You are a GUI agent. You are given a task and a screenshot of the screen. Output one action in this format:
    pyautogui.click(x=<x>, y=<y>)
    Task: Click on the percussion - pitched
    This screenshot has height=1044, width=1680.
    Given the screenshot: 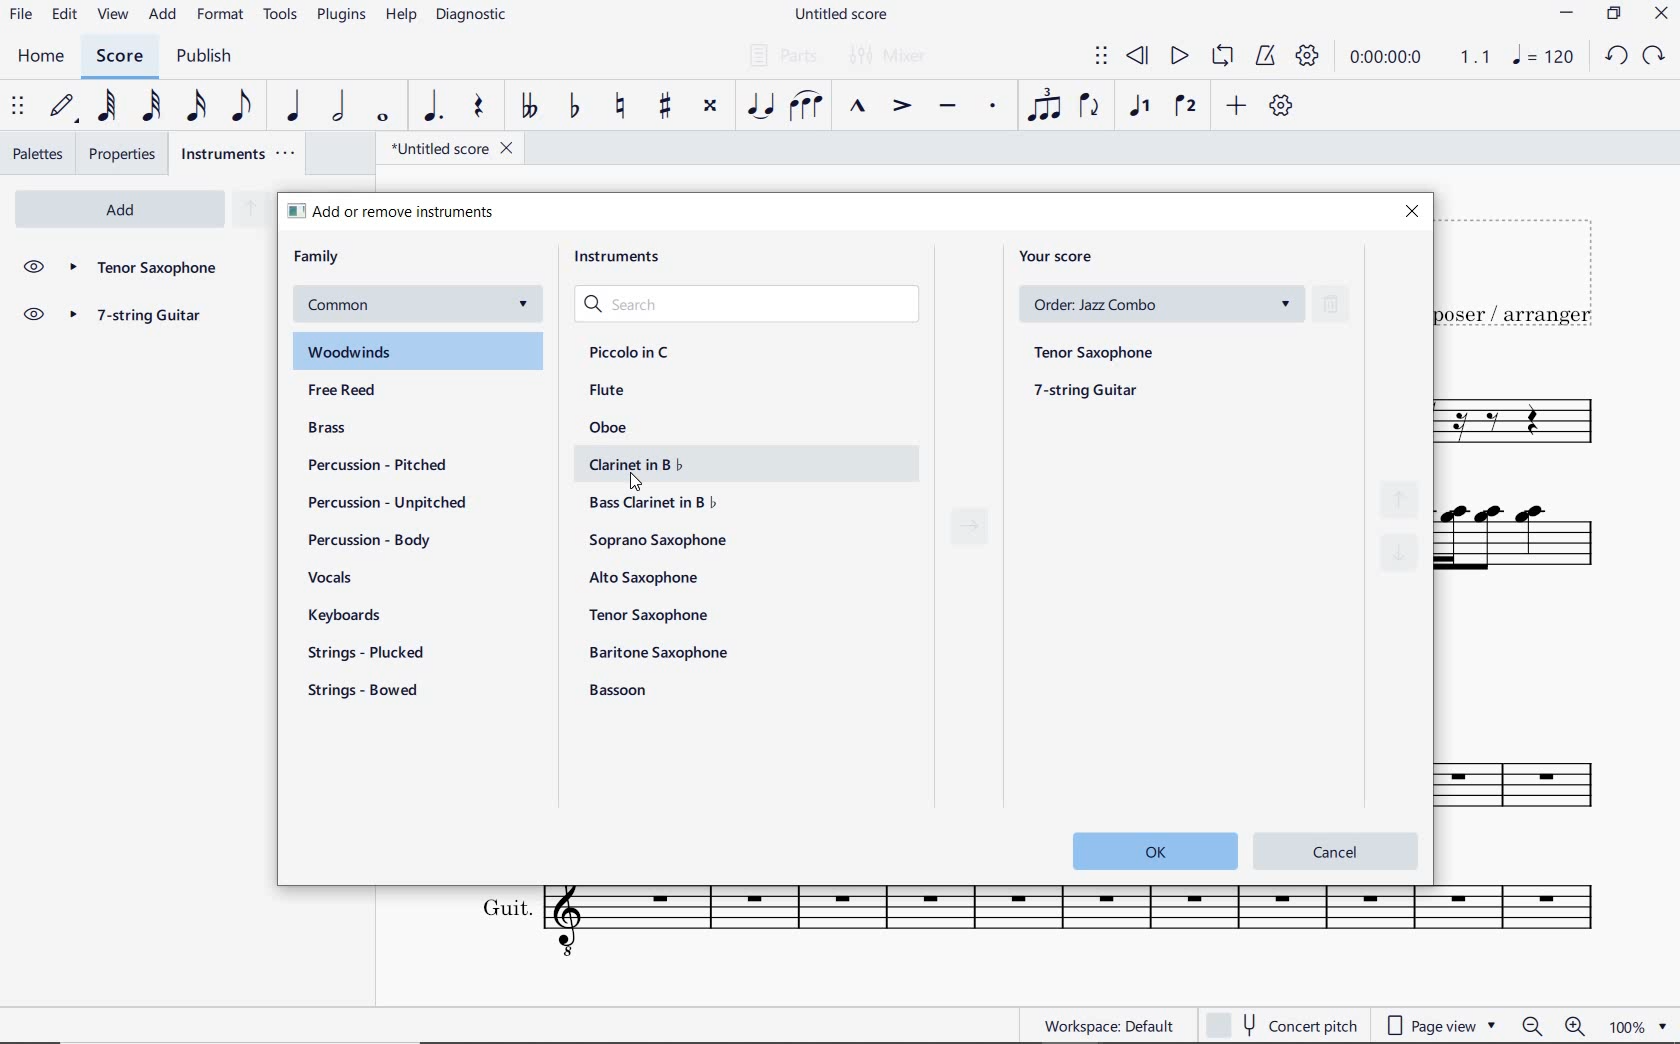 What is the action you would take?
    pyautogui.click(x=372, y=464)
    